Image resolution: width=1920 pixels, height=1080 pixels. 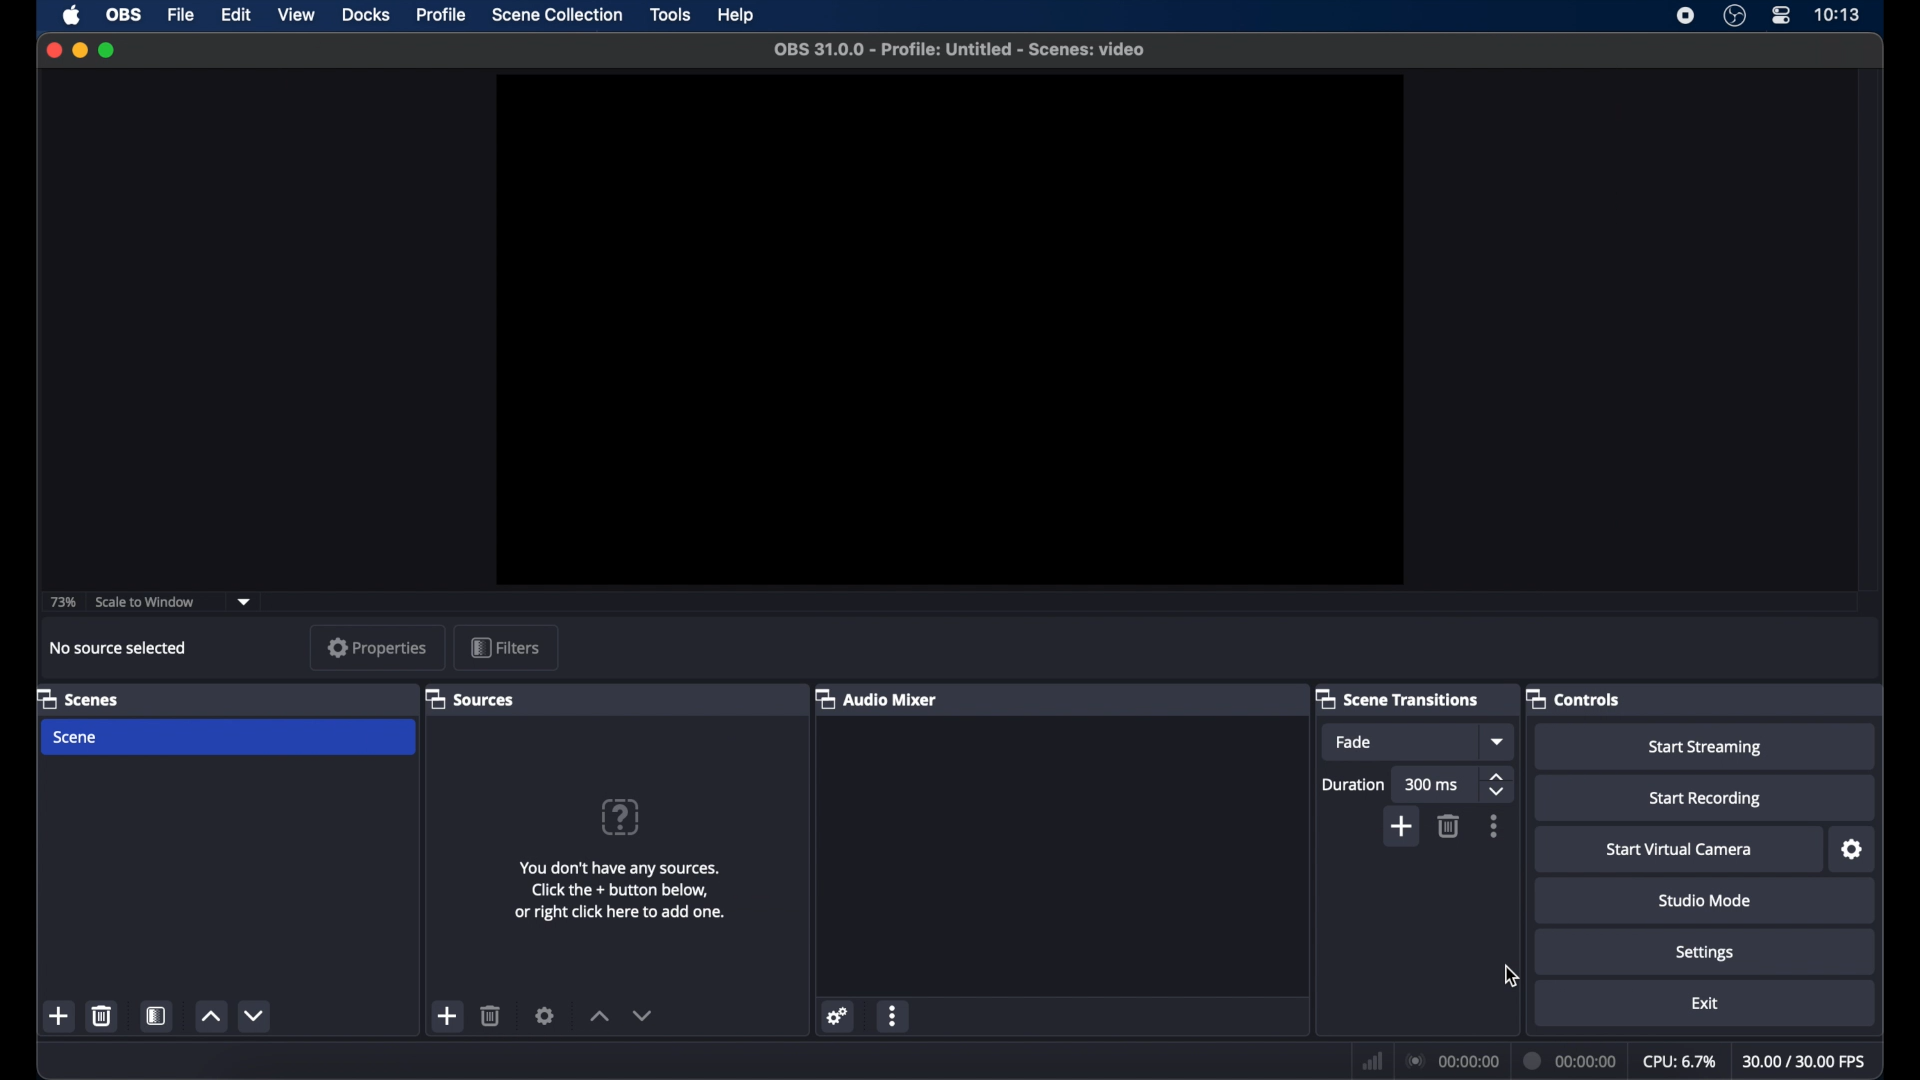 I want to click on scene filters, so click(x=158, y=1016).